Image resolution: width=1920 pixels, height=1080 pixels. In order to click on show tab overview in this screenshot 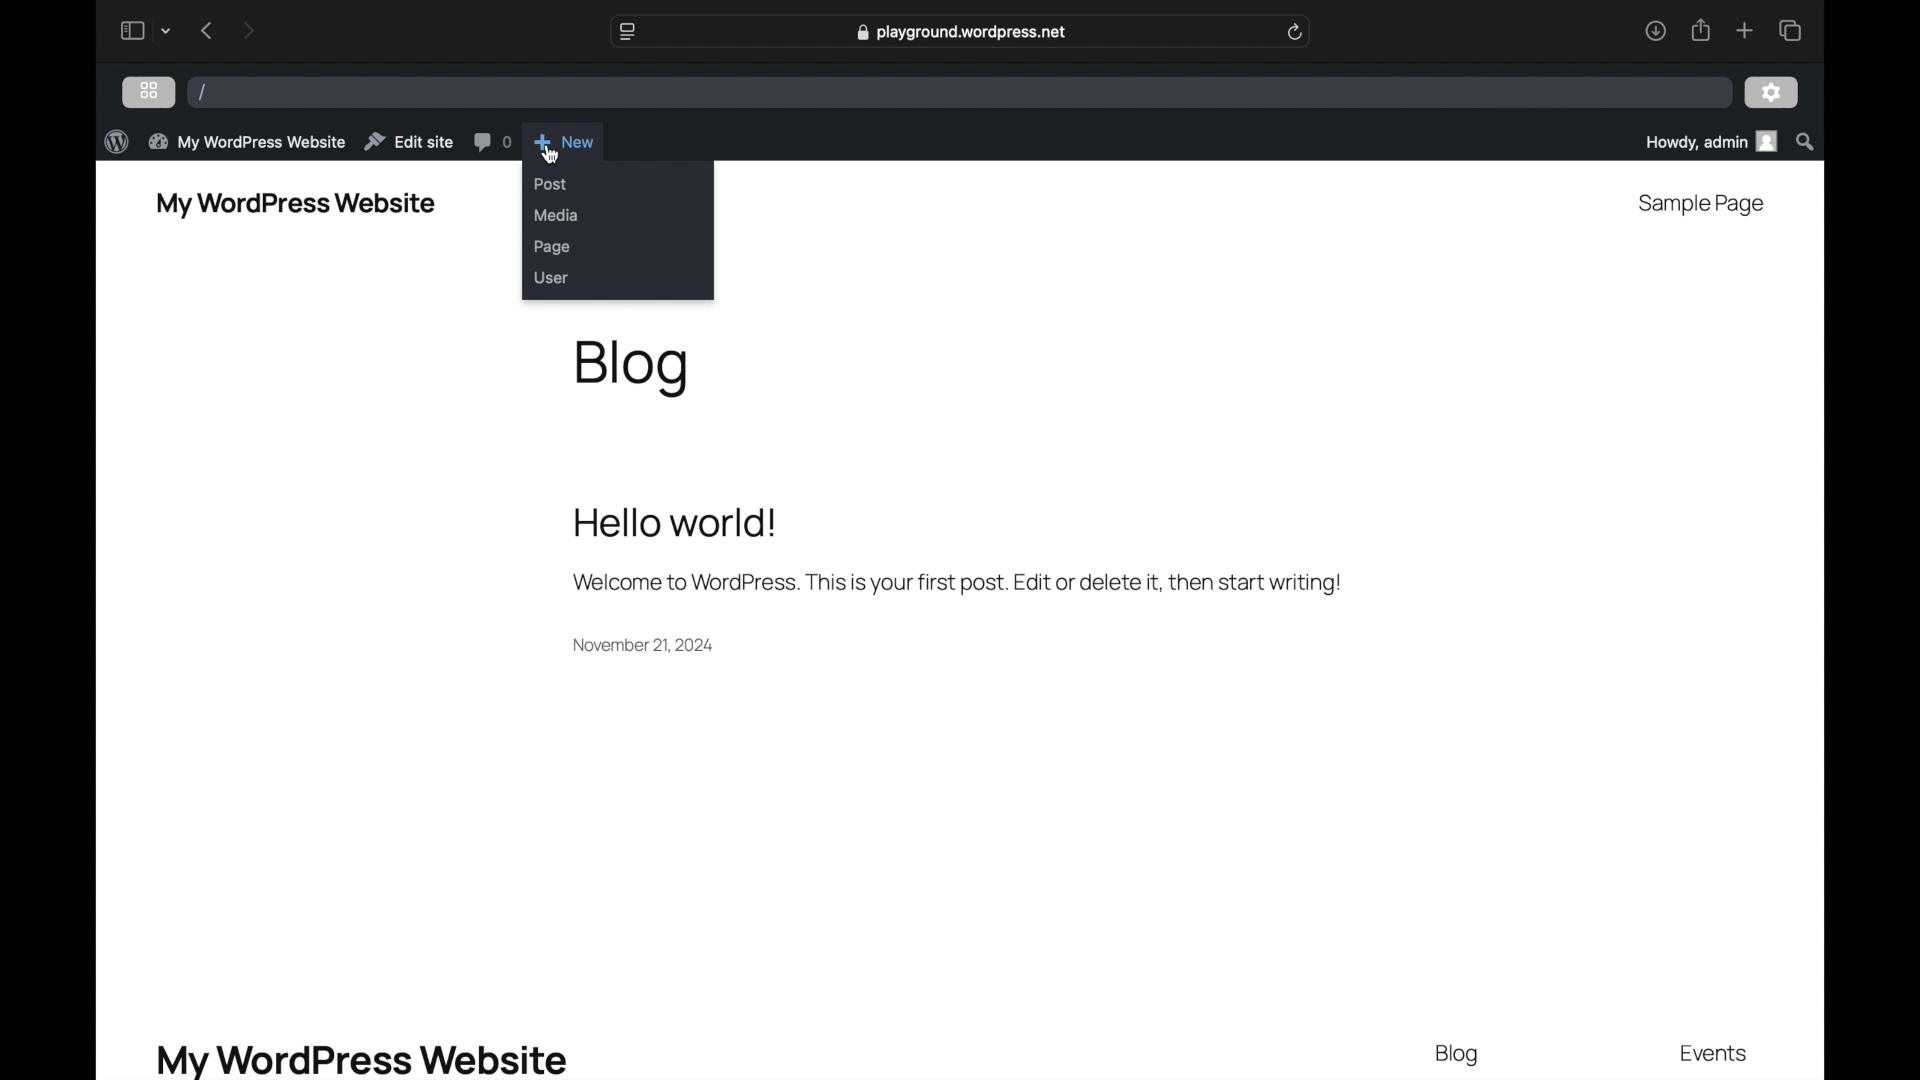, I will do `click(1792, 31)`.